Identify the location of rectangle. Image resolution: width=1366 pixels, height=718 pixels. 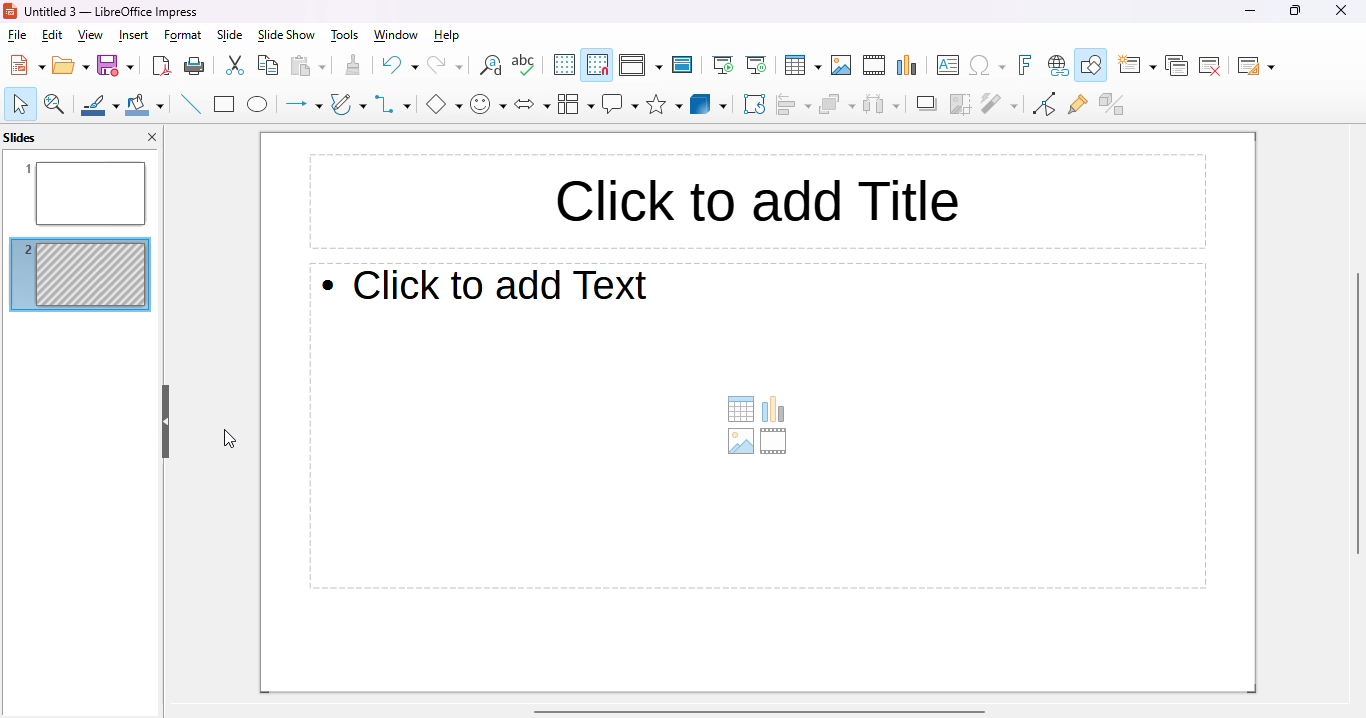
(224, 105).